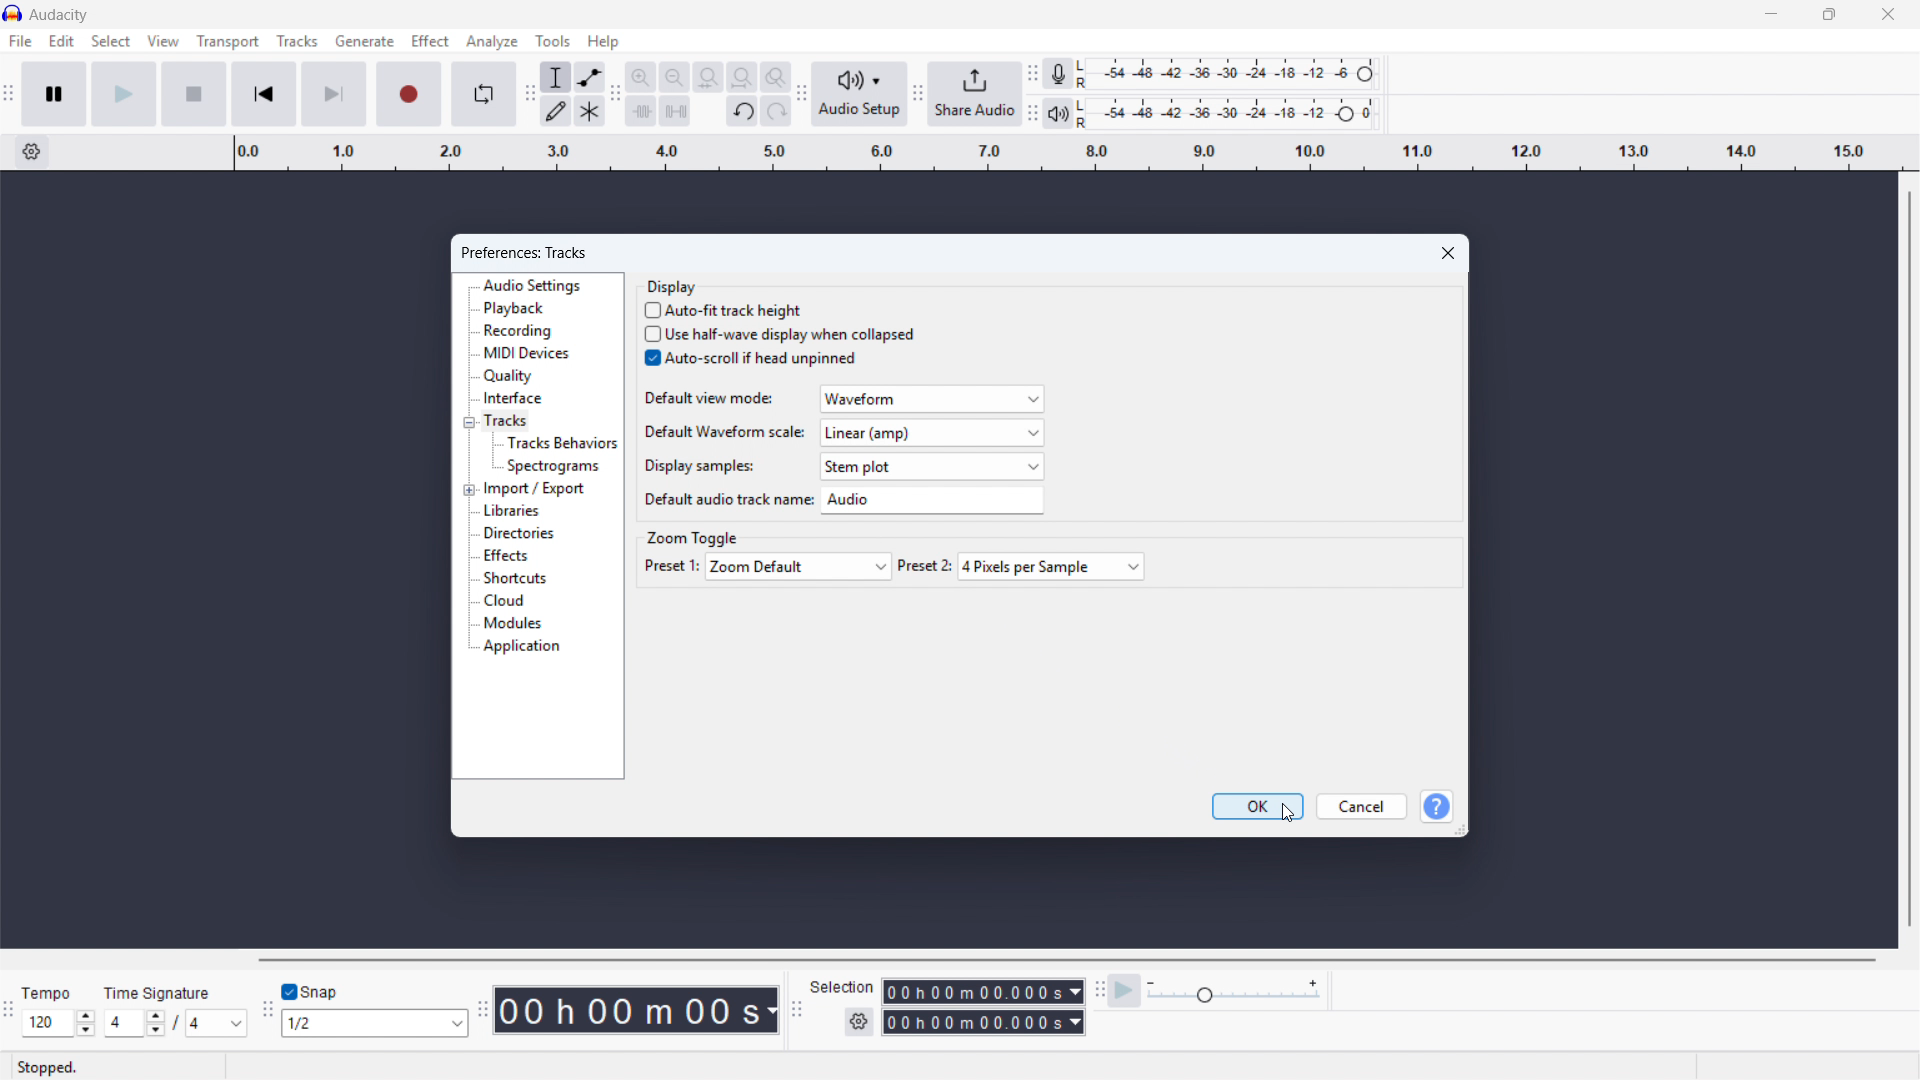 This screenshot has width=1920, height=1080. What do you see at coordinates (674, 76) in the screenshot?
I see `zoom out` at bounding box center [674, 76].